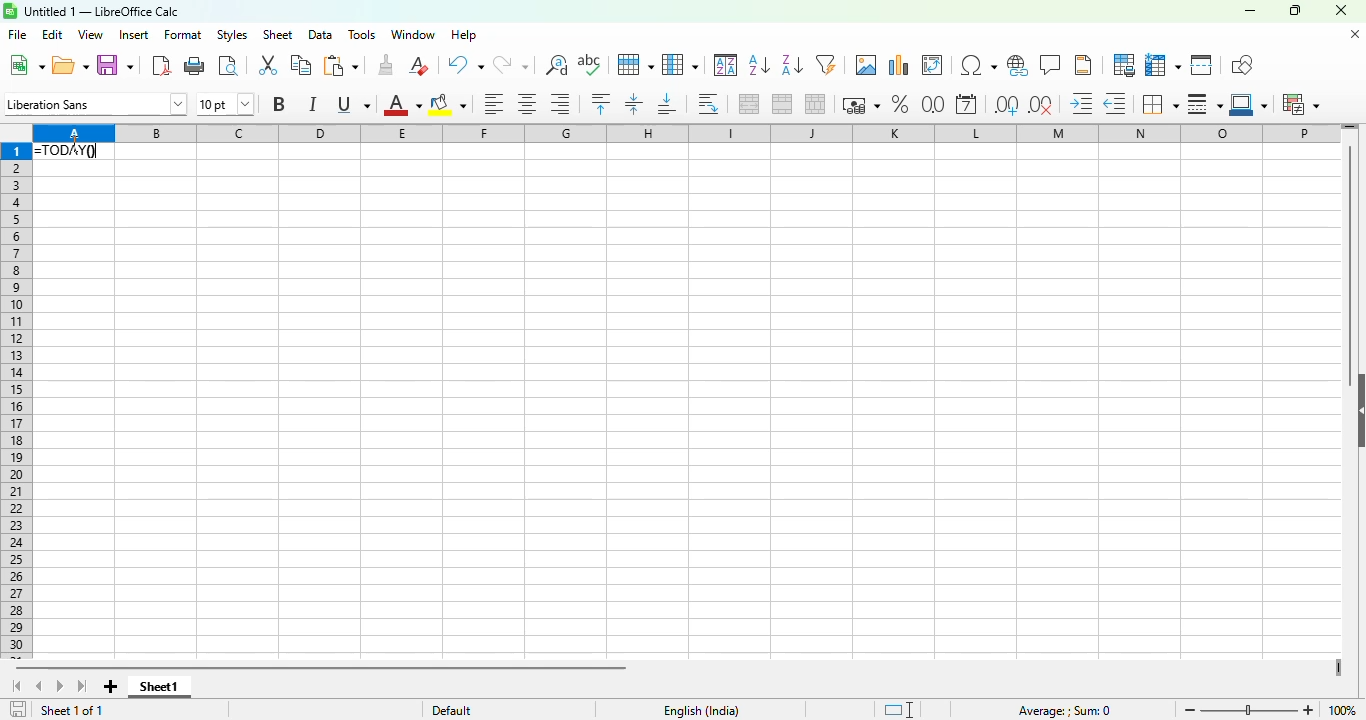  What do you see at coordinates (726, 65) in the screenshot?
I see `sort` at bounding box center [726, 65].